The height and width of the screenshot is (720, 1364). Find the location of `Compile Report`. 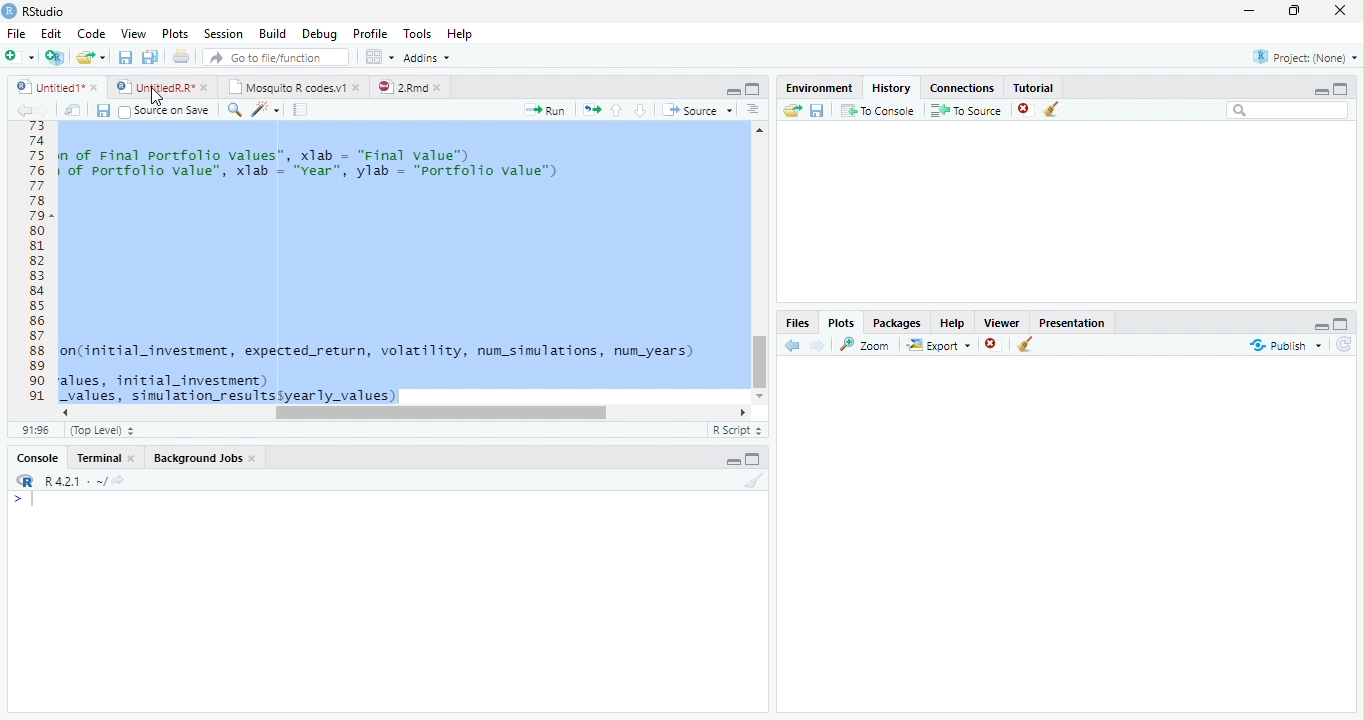

Compile Report is located at coordinates (303, 110).